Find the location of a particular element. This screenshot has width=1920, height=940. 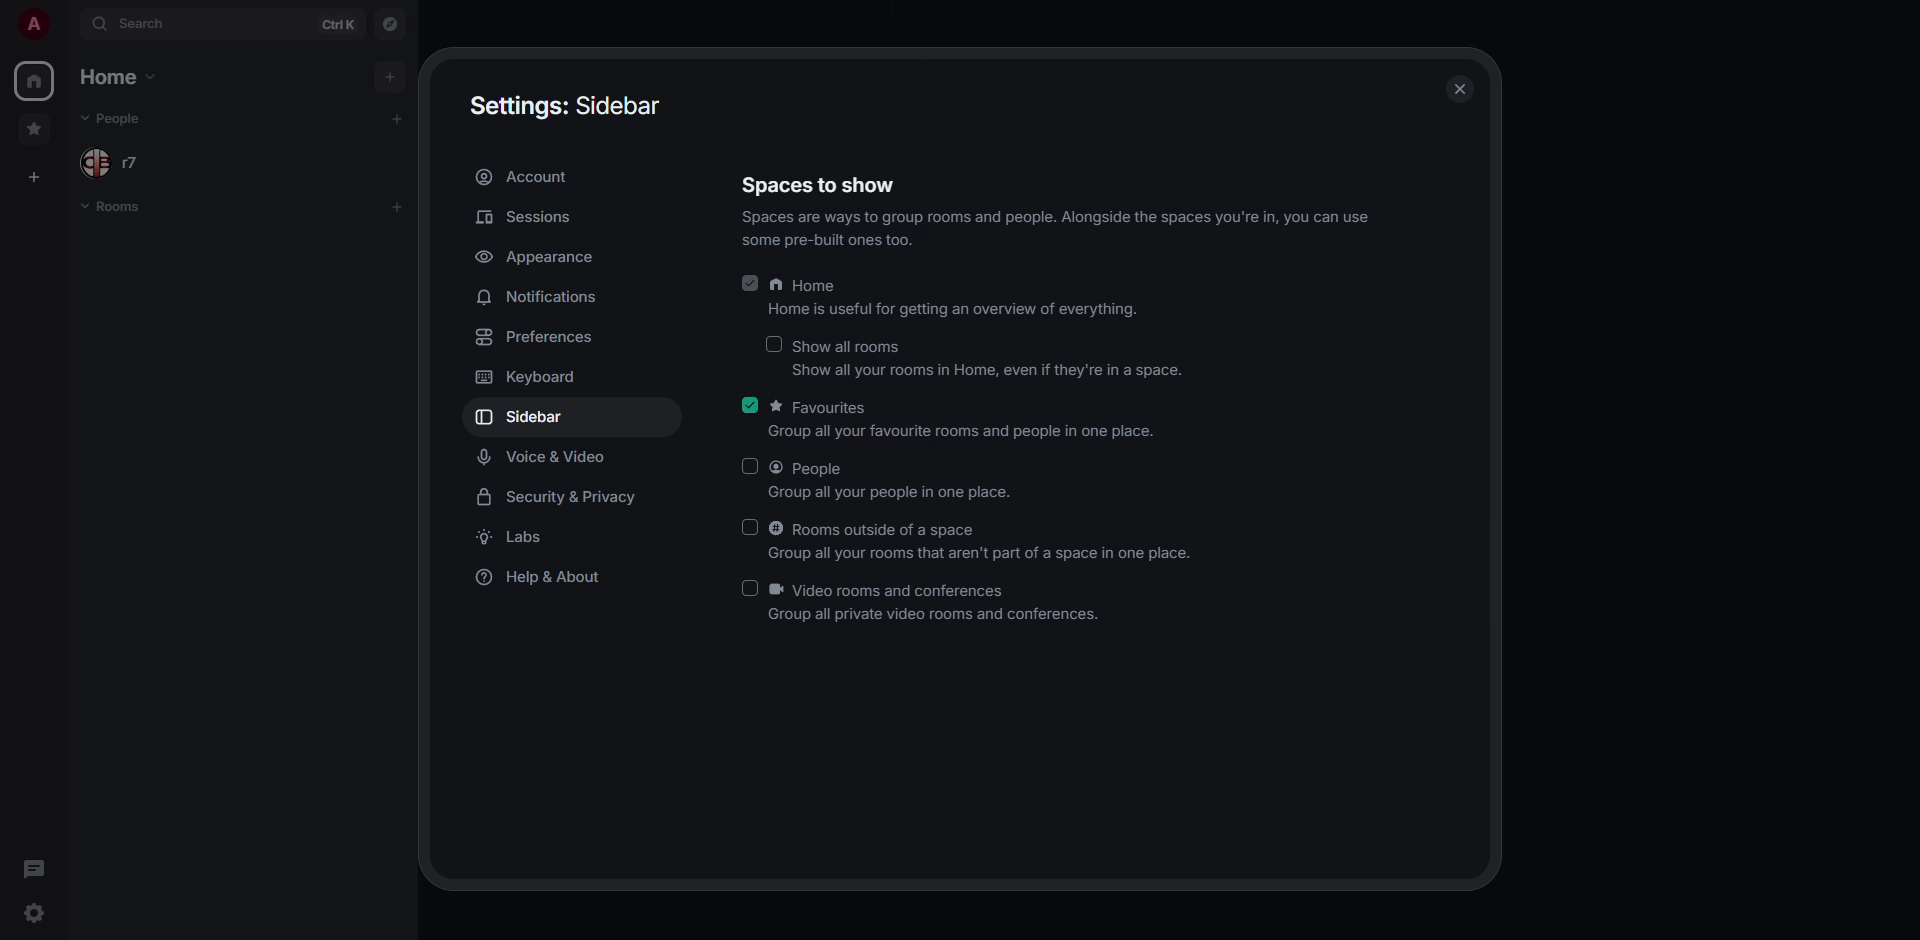

security & privacy is located at coordinates (556, 500).